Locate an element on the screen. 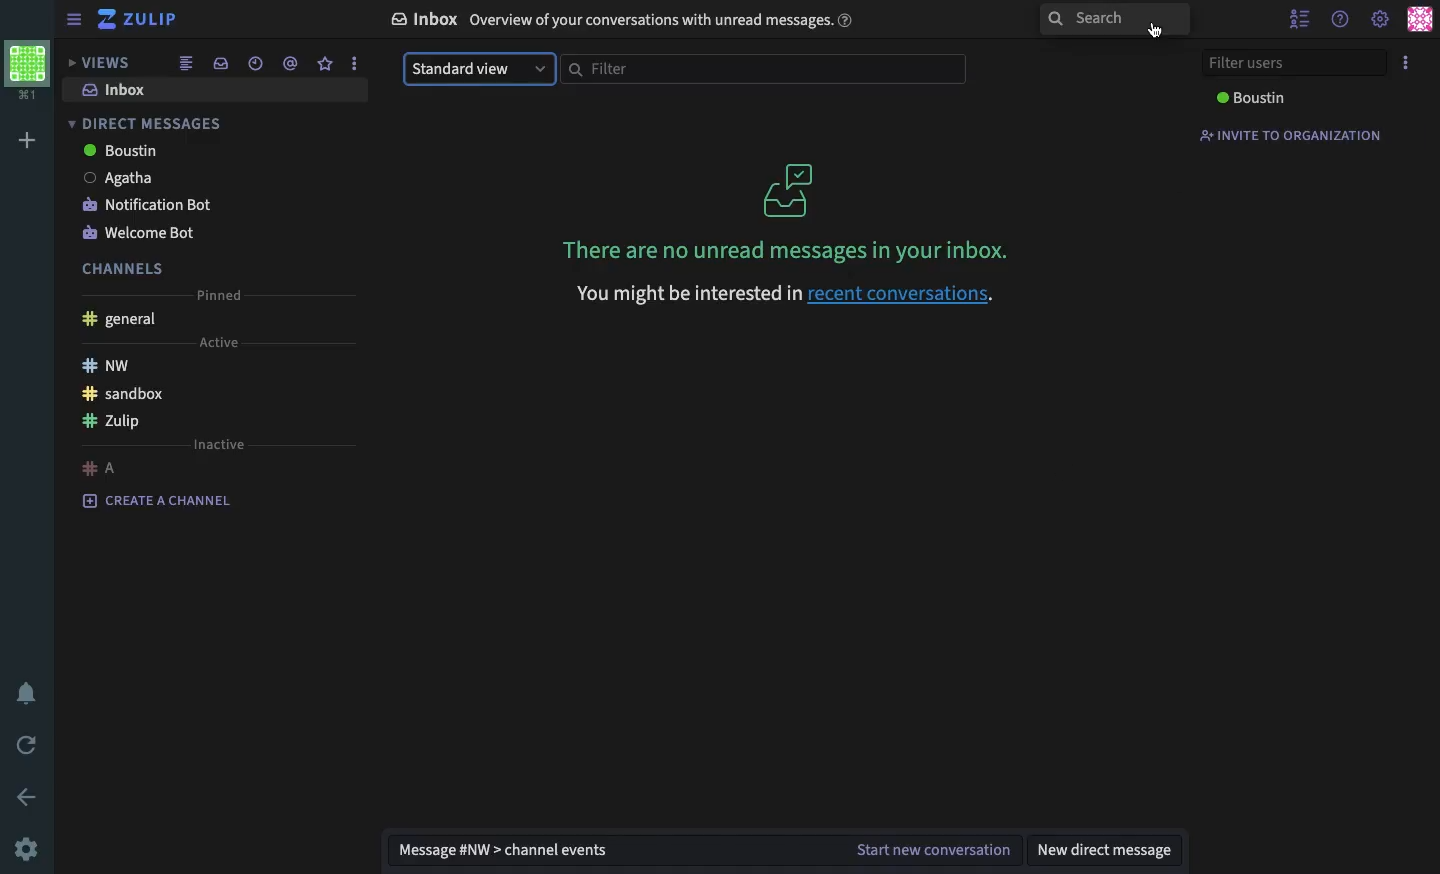 The width and height of the screenshot is (1440, 874). You might be interested in recent conversations. is located at coordinates (792, 298).